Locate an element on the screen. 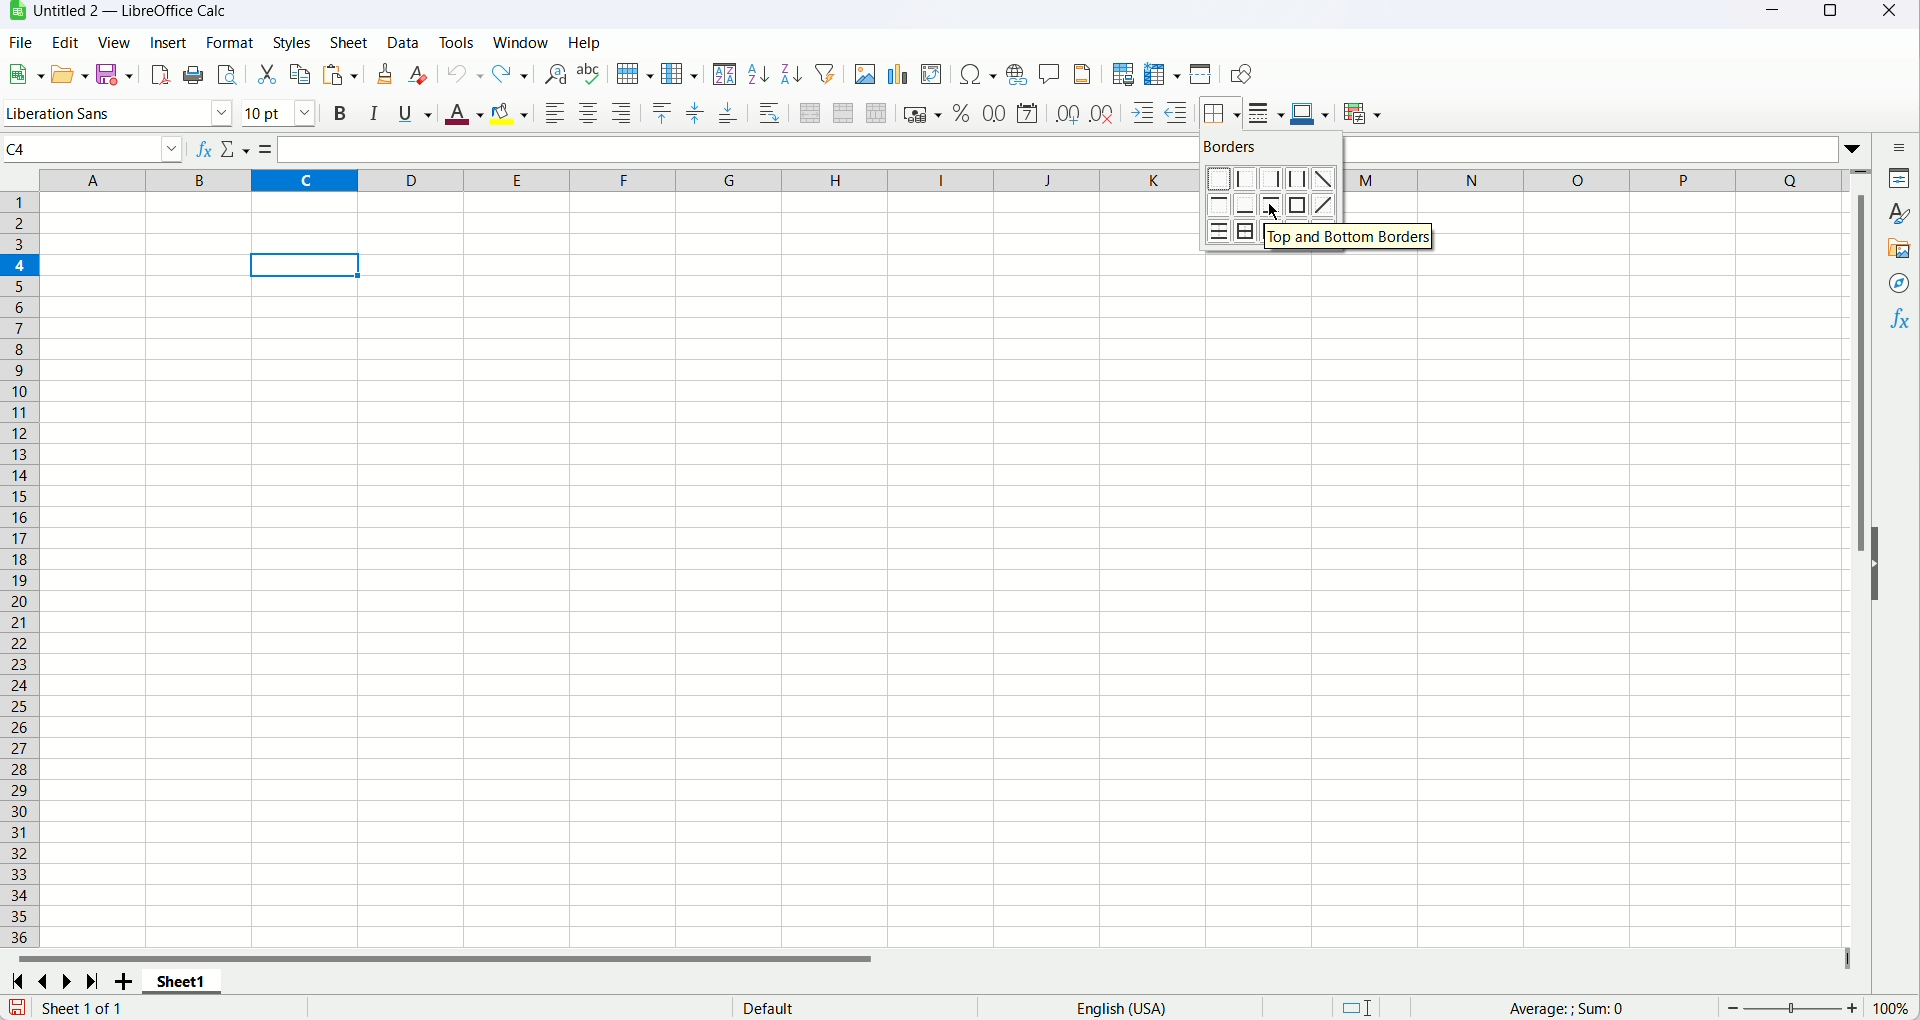 This screenshot has width=1920, height=1020. Font size is located at coordinates (280, 113).